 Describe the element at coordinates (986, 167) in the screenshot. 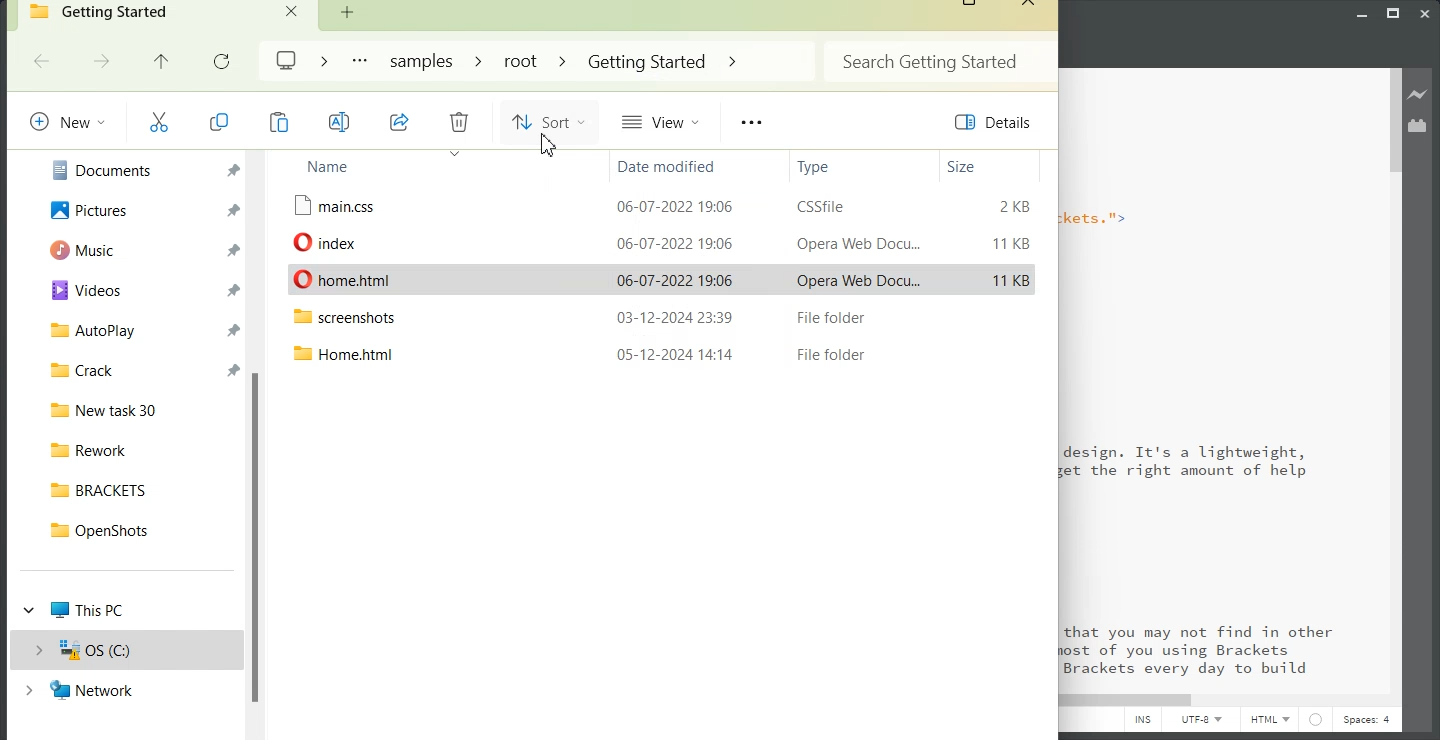

I see `Size` at that location.